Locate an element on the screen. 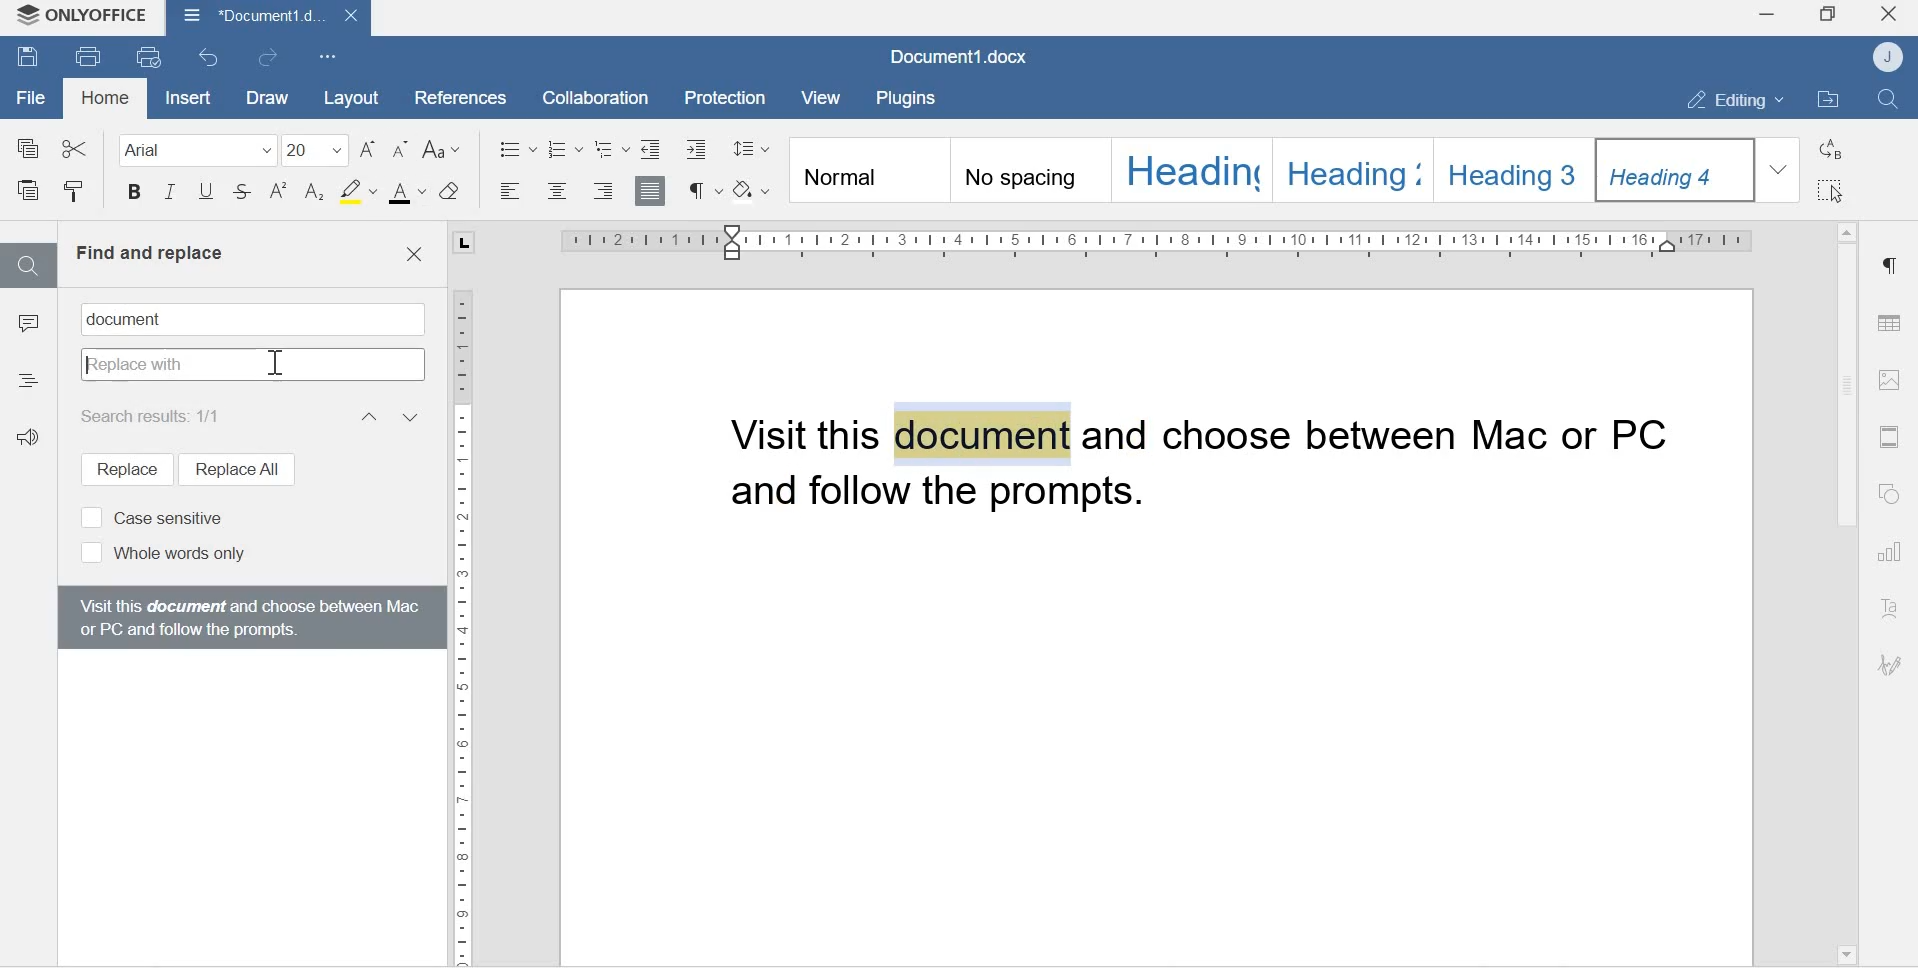 The height and width of the screenshot is (968, 1918). Multilevel List is located at coordinates (611, 148).